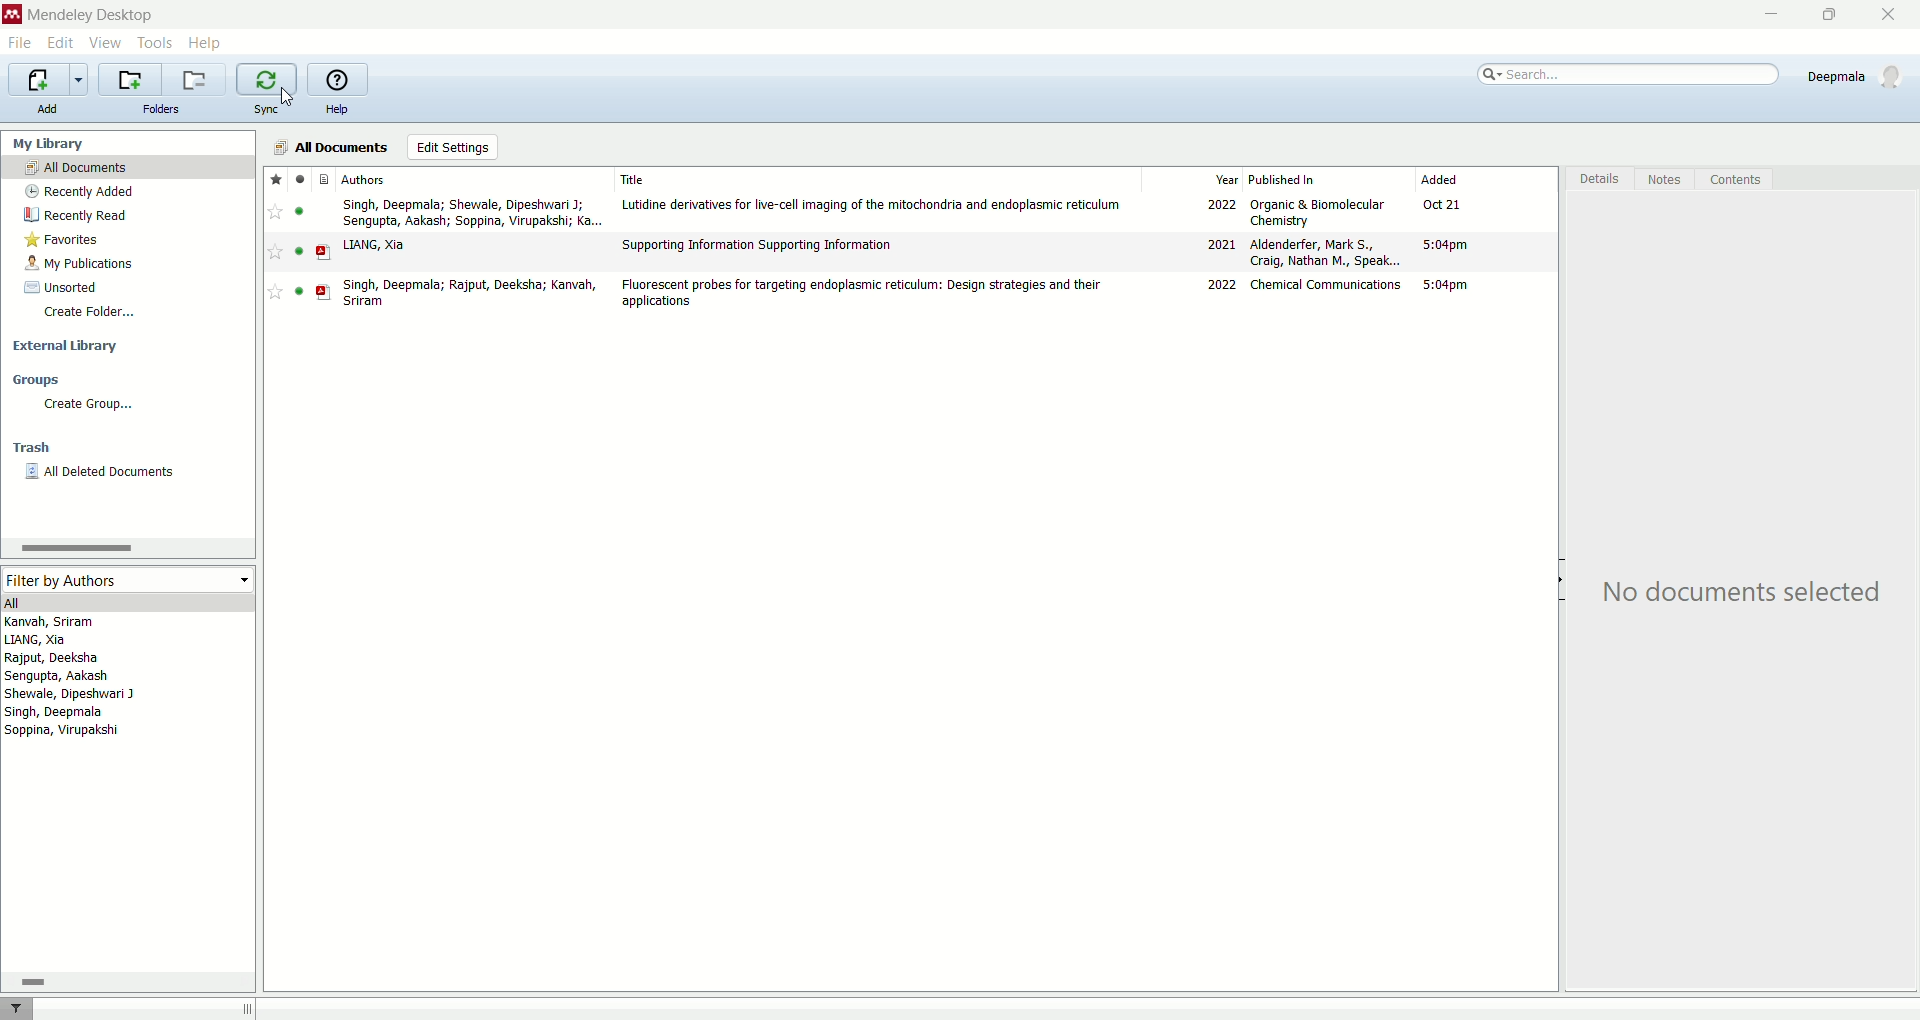  I want to click on tools, so click(155, 42).